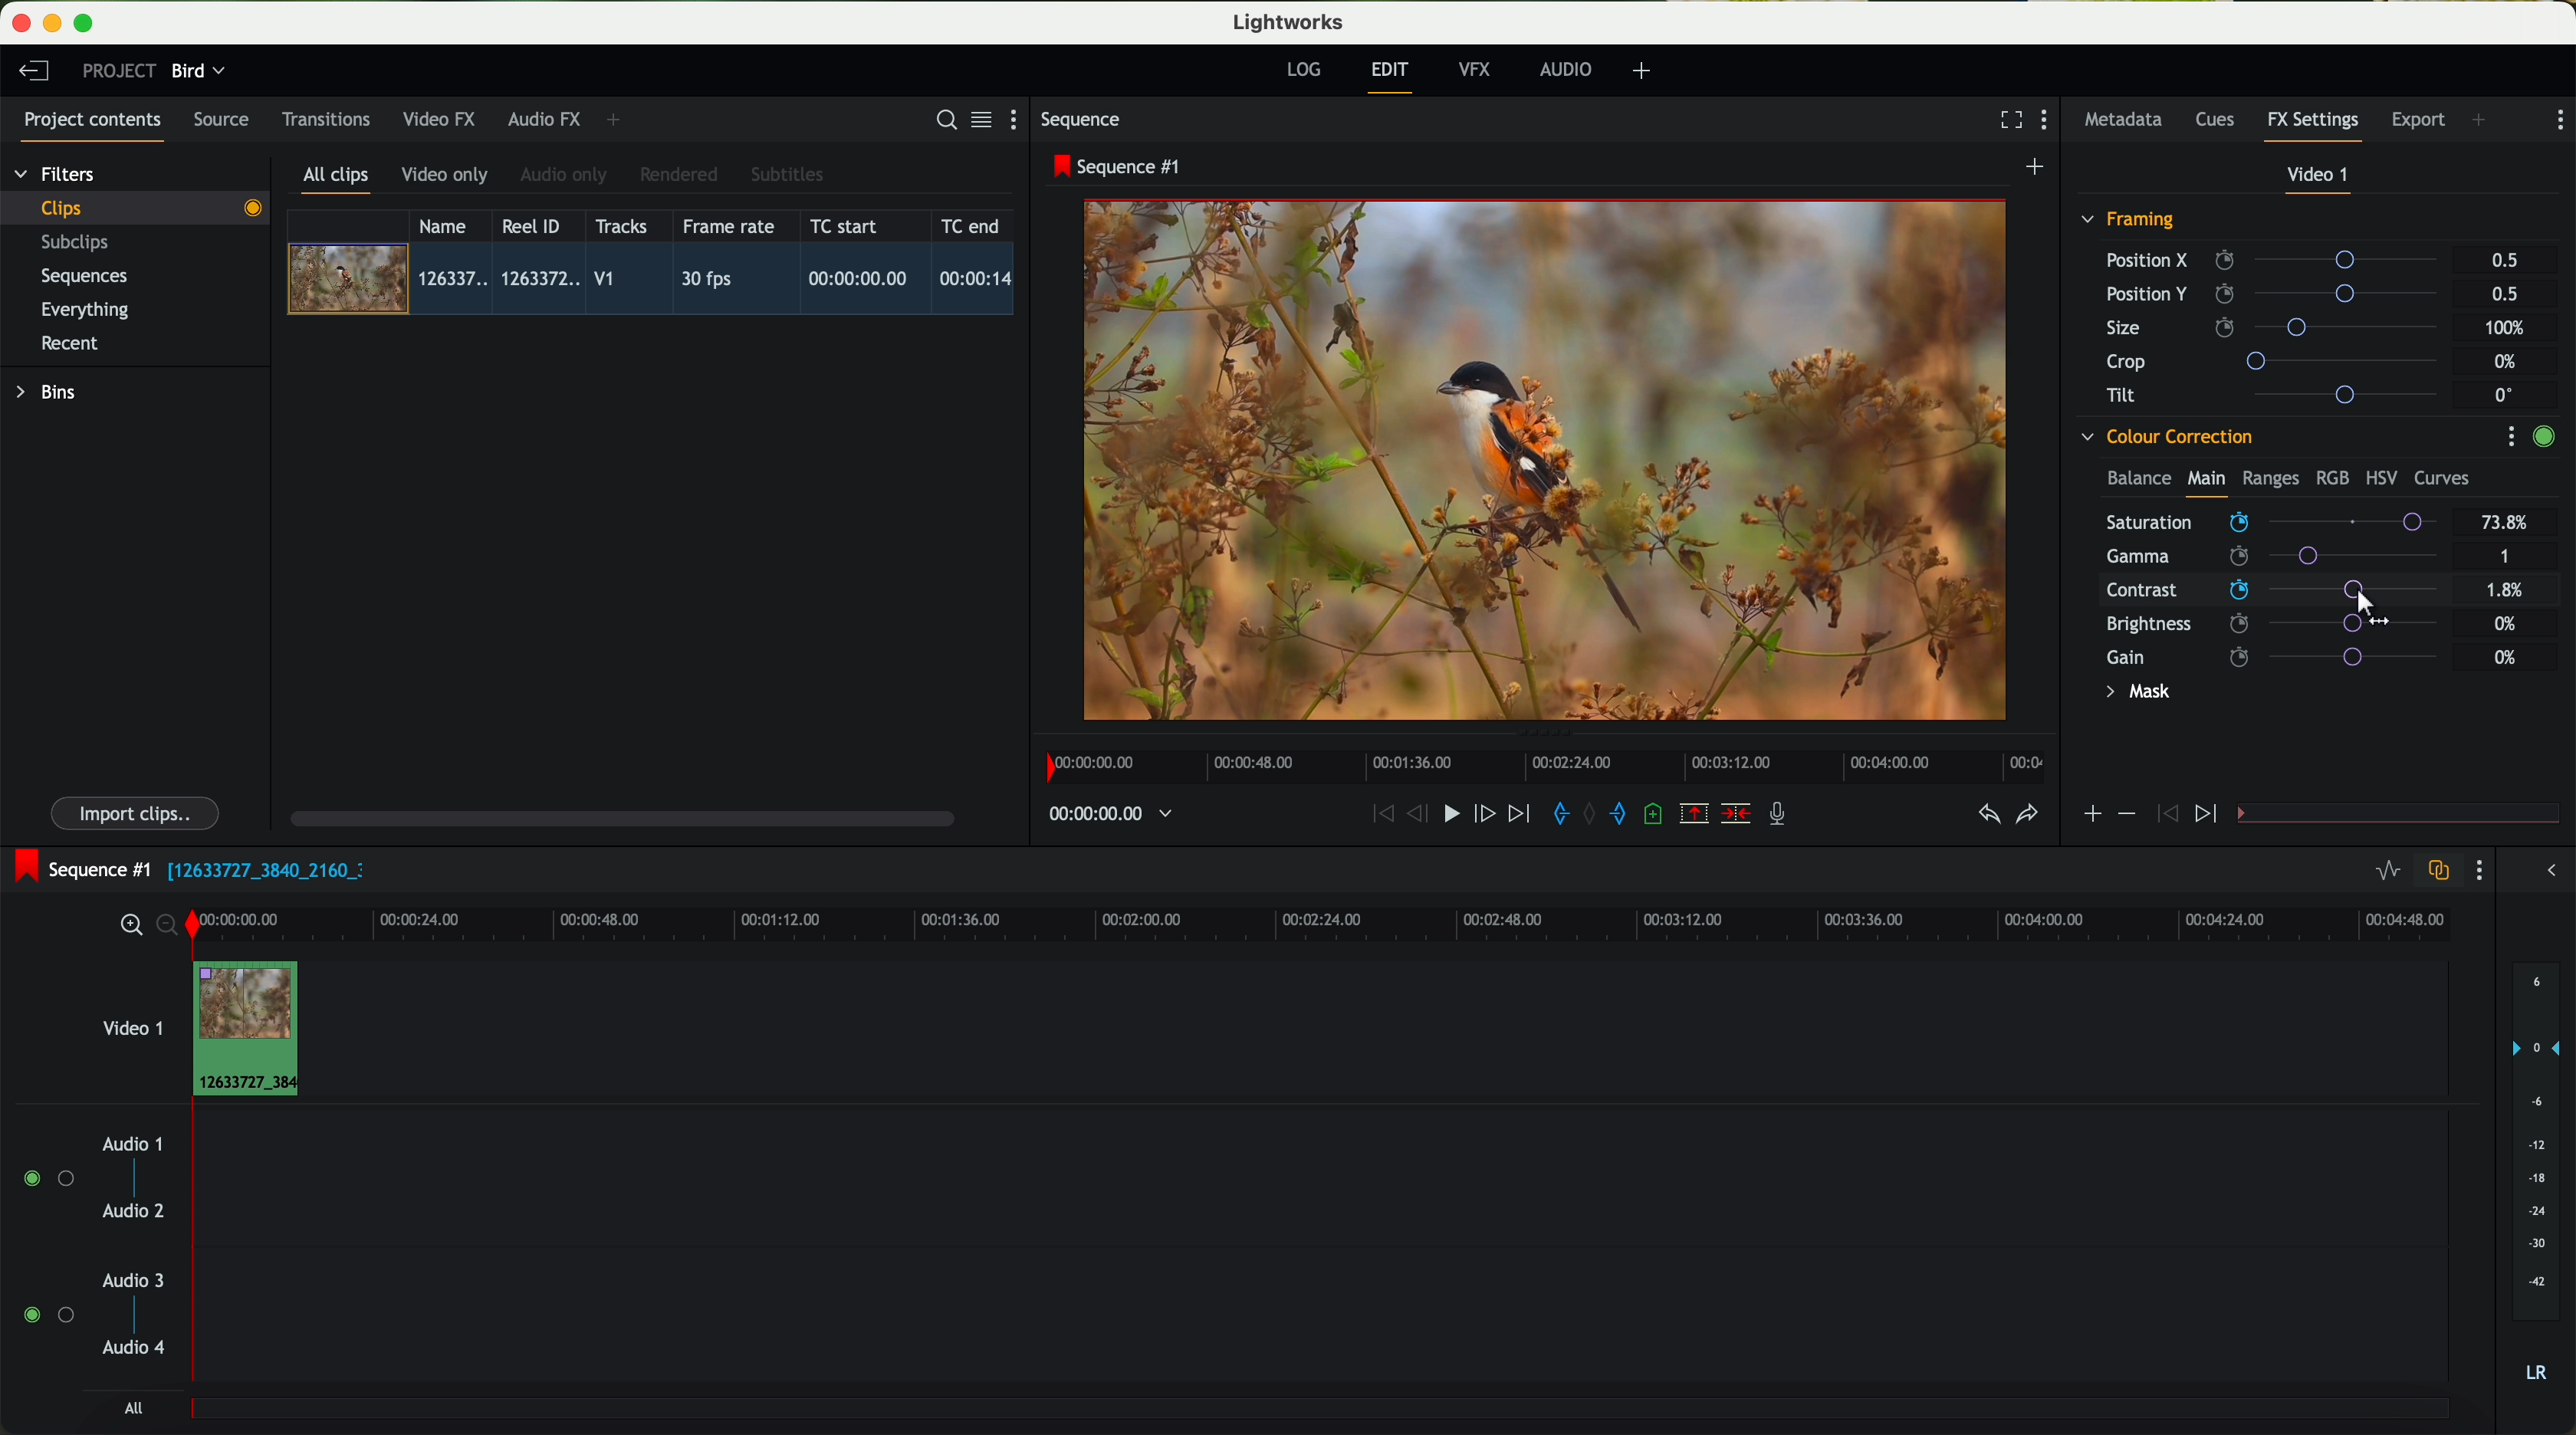 This screenshot has height=1435, width=2576. What do you see at coordinates (87, 24) in the screenshot?
I see `maximize program` at bounding box center [87, 24].